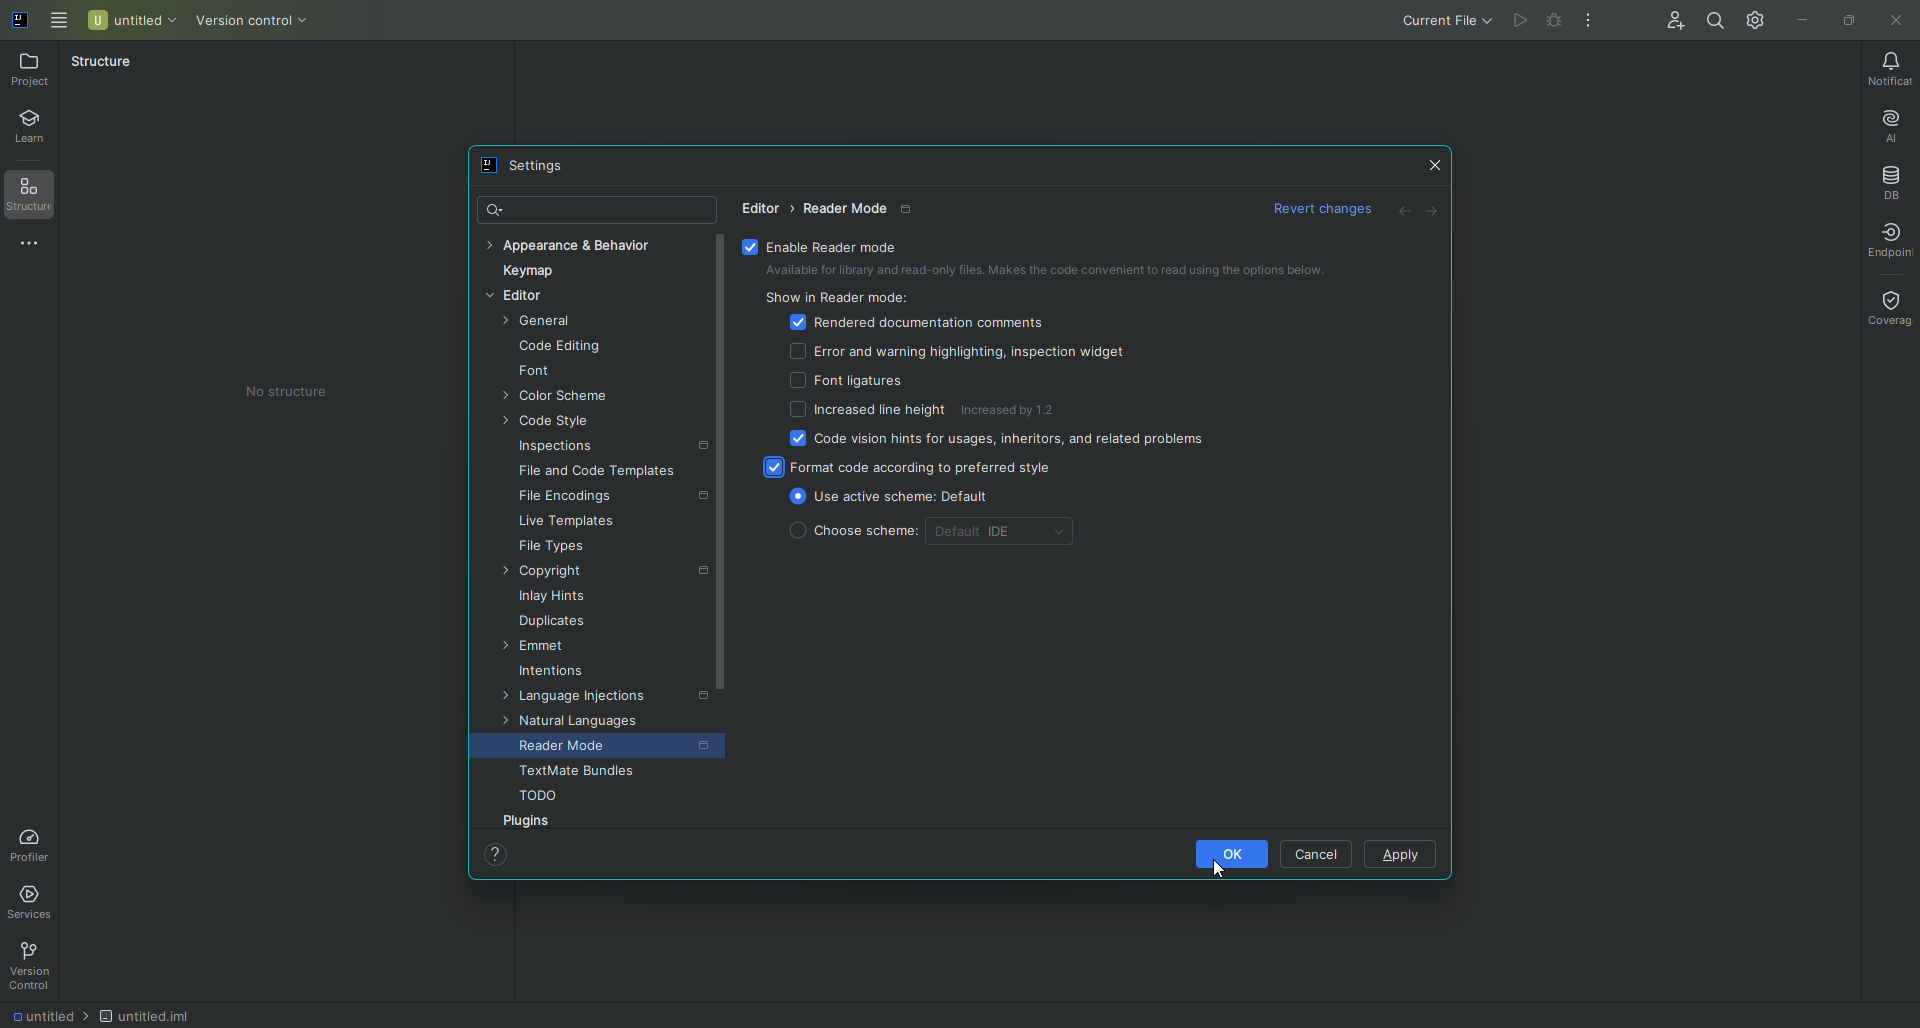 Image resolution: width=1920 pixels, height=1028 pixels. I want to click on Keymap, so click(523, 272).